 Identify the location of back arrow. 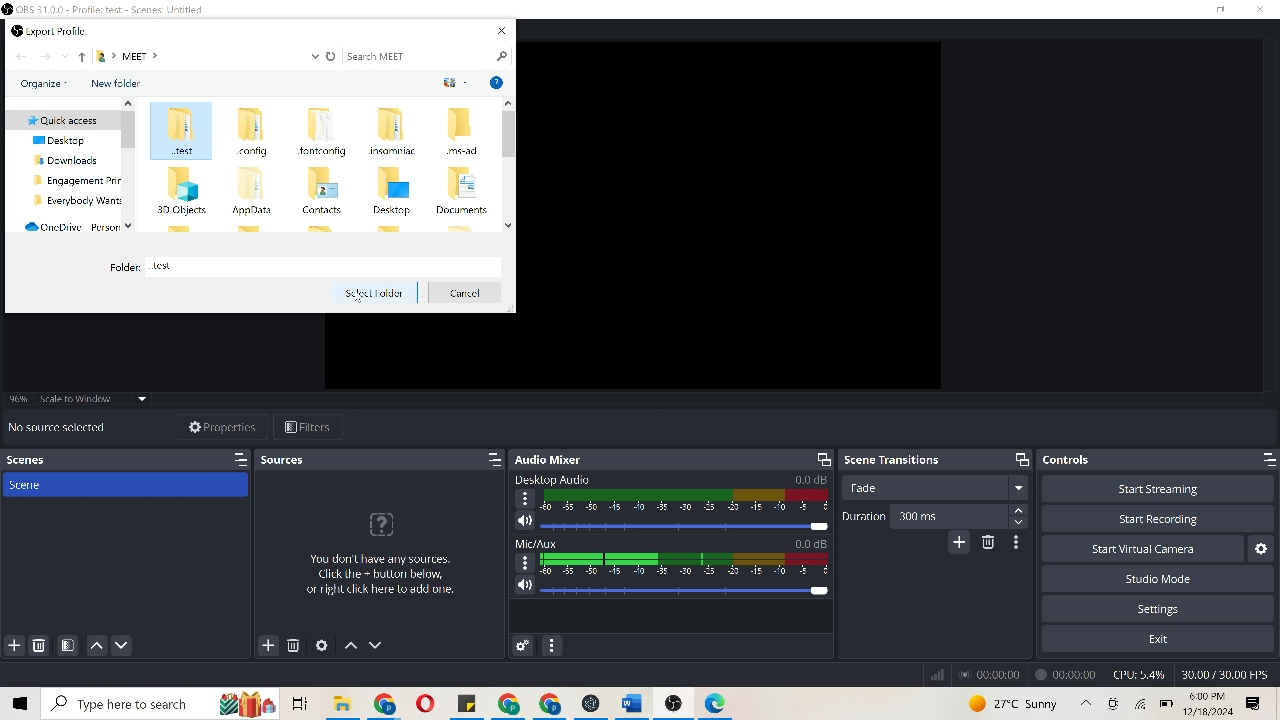
(20, 58).